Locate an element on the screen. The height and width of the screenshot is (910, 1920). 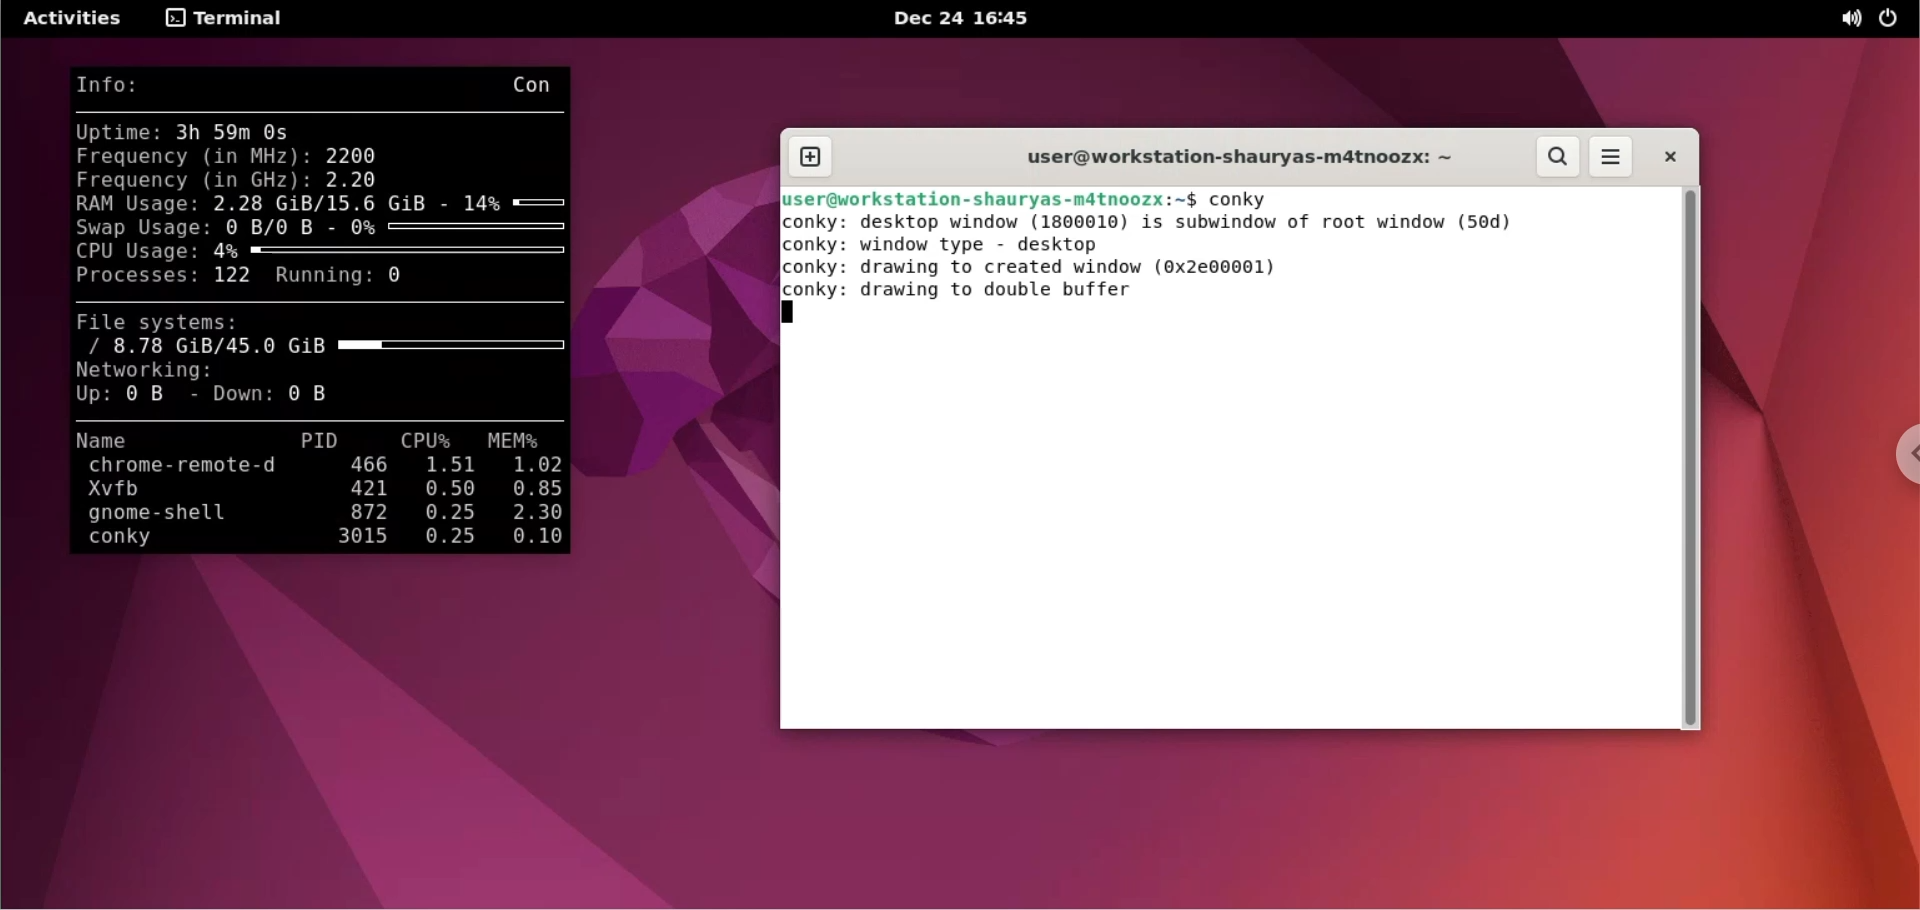
networking: is located at coordinates (161, 371).